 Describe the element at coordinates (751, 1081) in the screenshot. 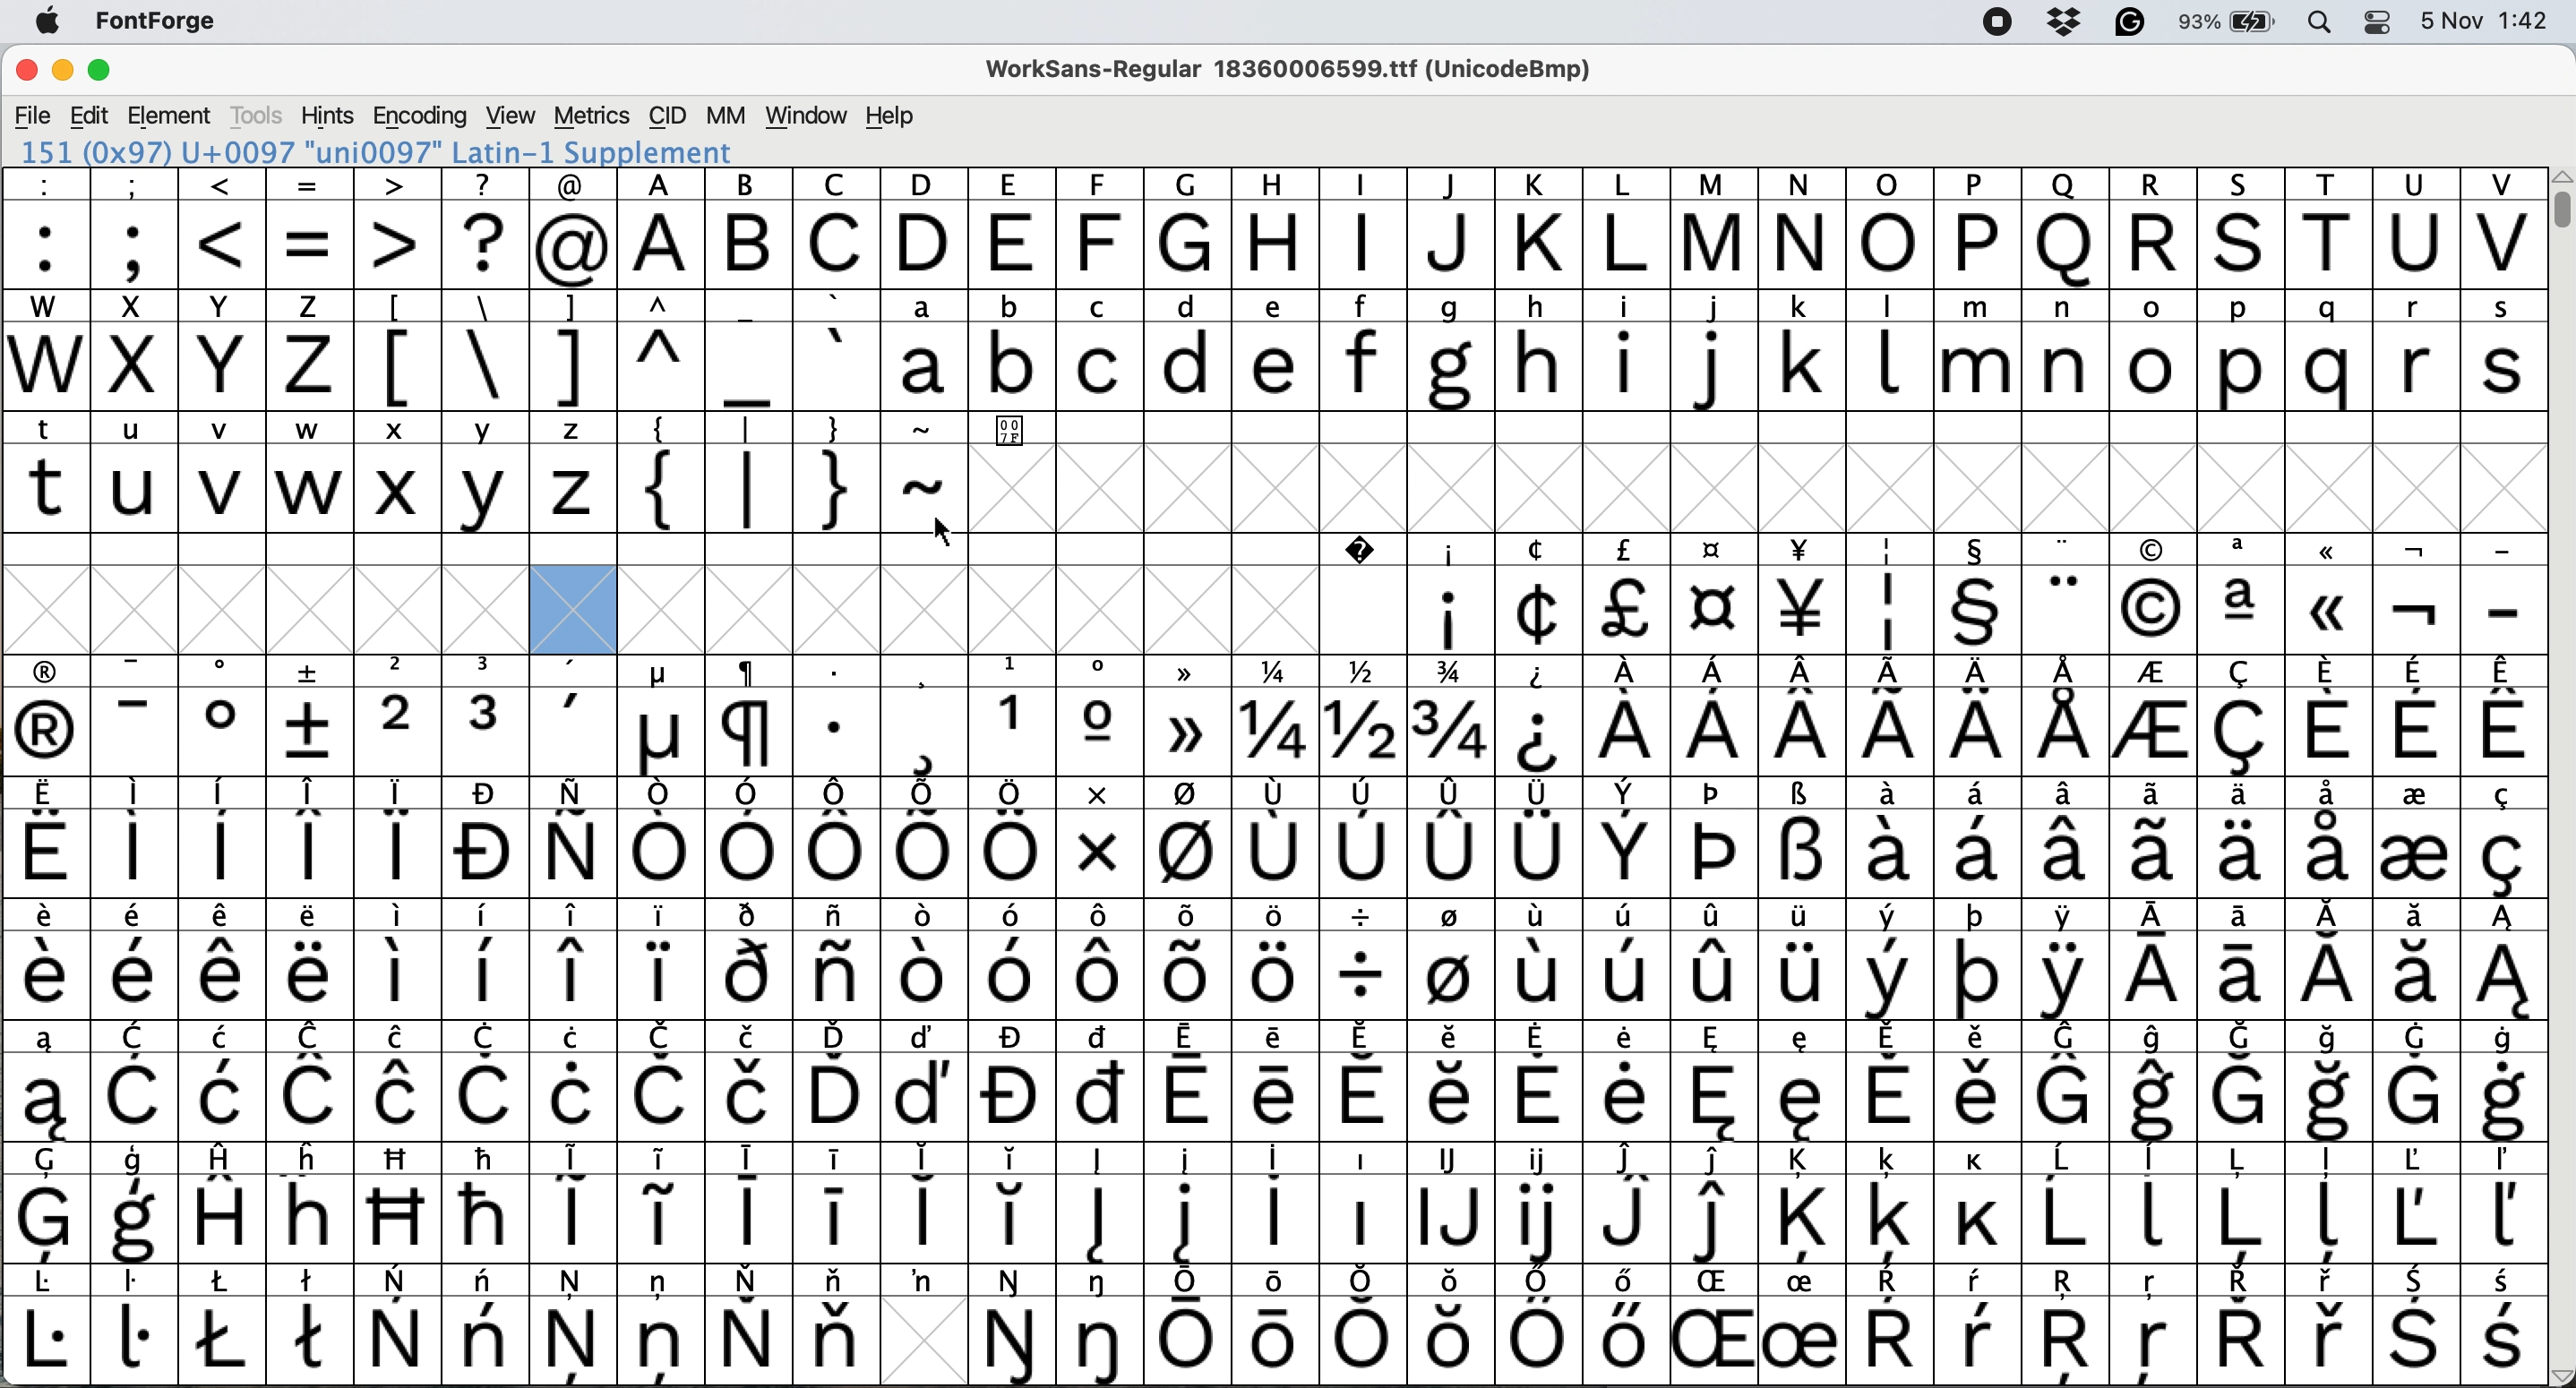

I see `symbol` at that location.